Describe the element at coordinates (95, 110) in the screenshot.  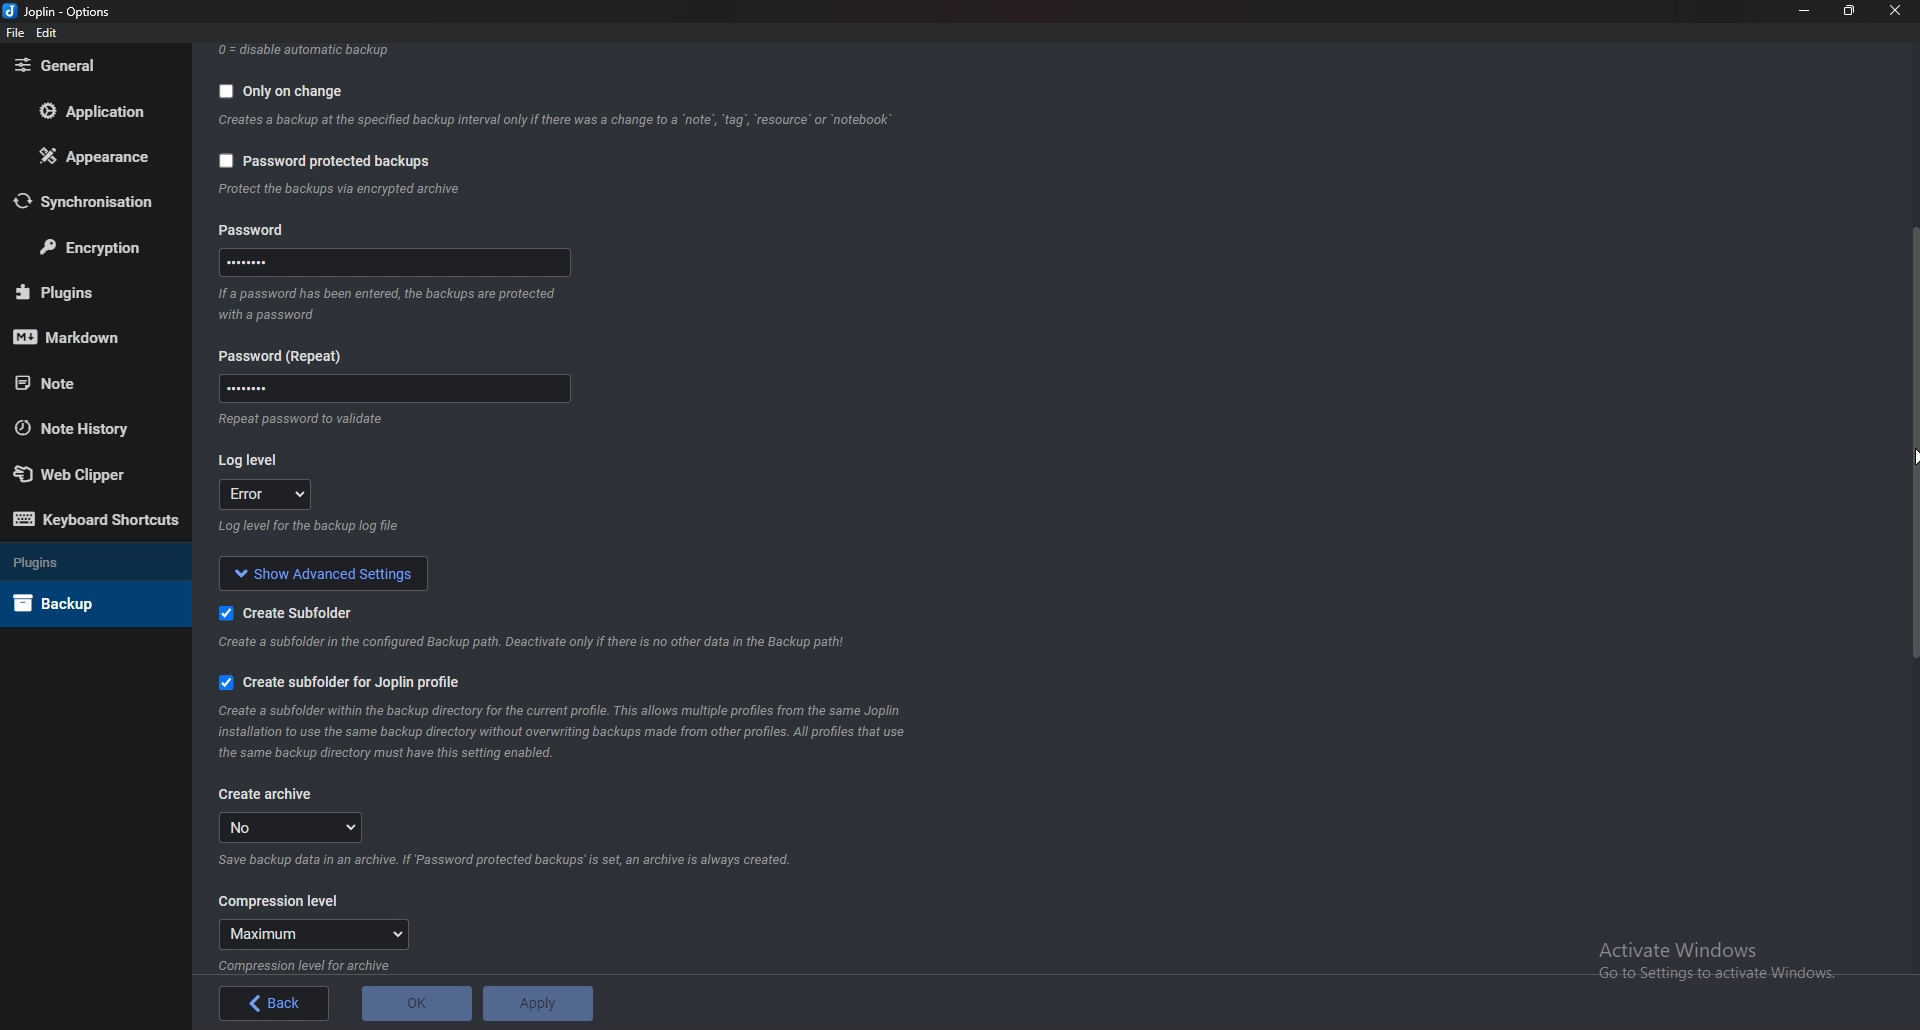
I see `Application` at that location.